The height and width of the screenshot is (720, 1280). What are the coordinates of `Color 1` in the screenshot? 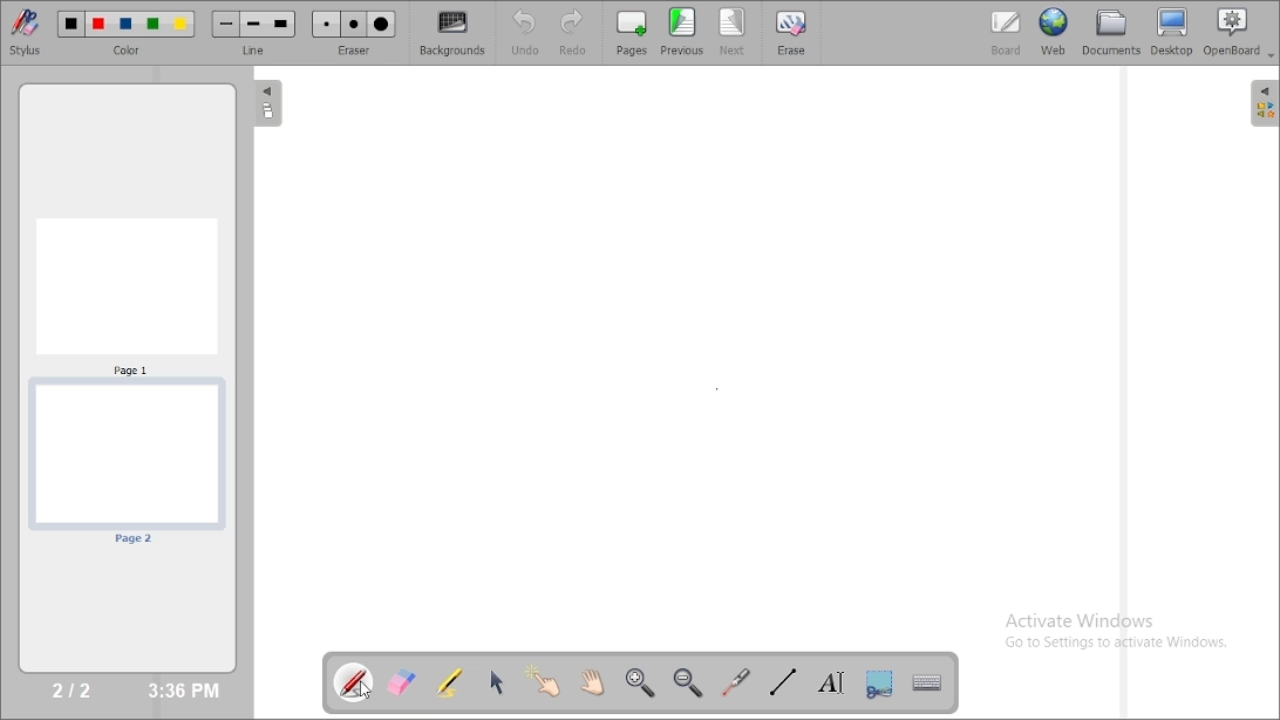 It's located at (72, 25).